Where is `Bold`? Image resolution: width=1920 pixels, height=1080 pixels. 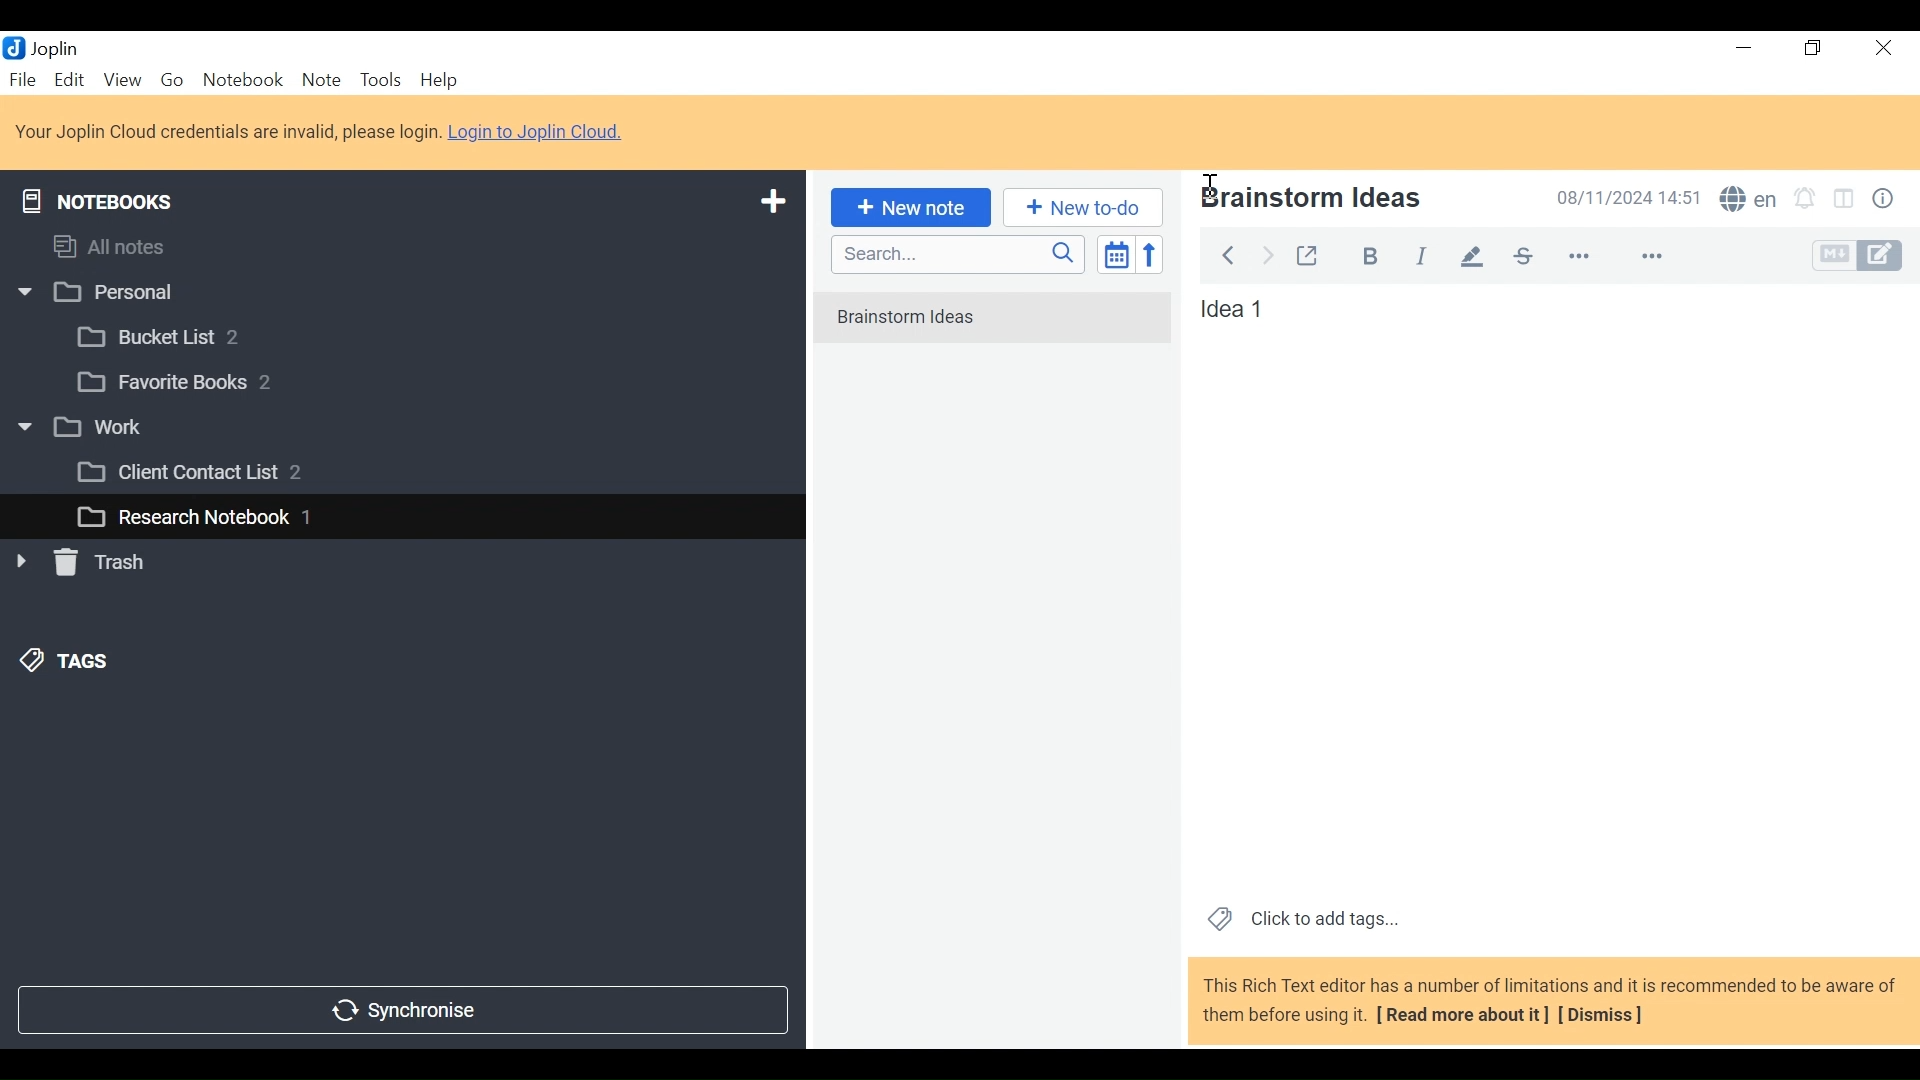 Bold is located at coordinates (1361, 253).